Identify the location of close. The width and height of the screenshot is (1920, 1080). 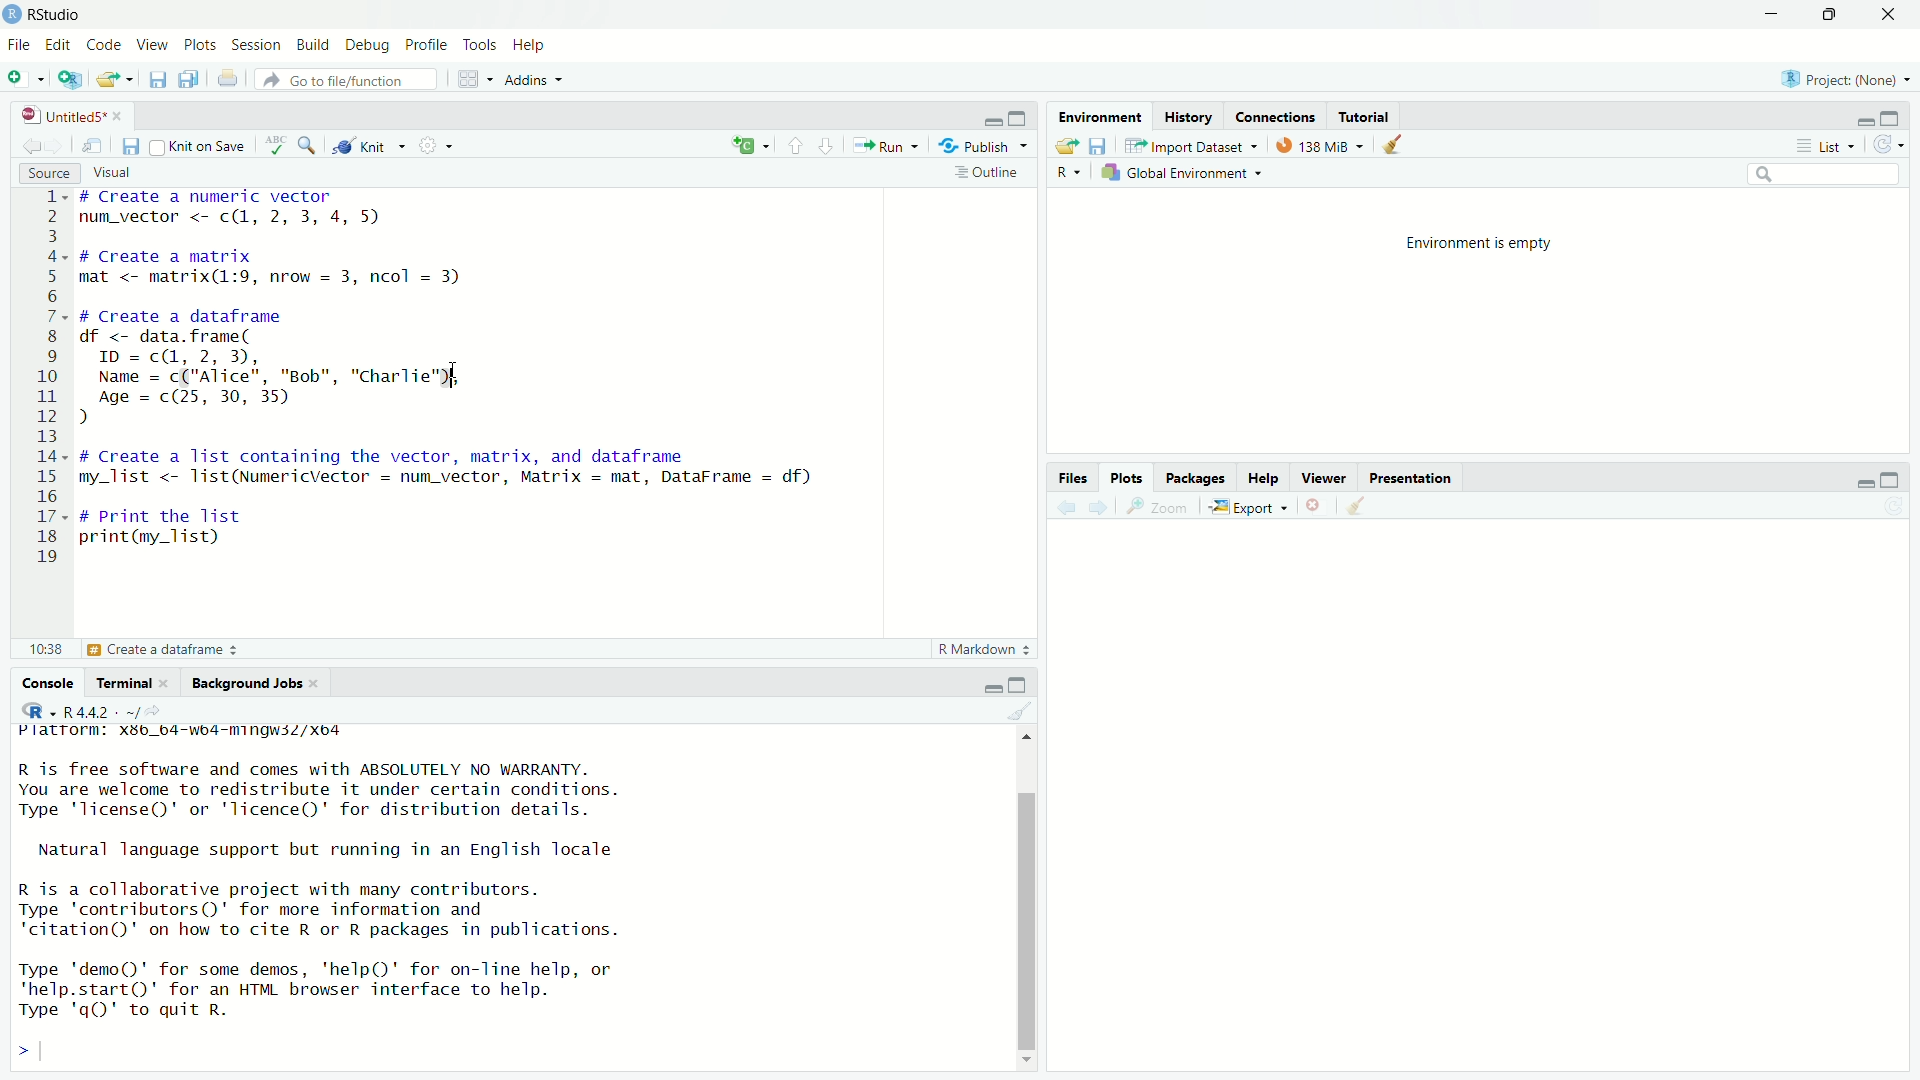
(1895, 15).